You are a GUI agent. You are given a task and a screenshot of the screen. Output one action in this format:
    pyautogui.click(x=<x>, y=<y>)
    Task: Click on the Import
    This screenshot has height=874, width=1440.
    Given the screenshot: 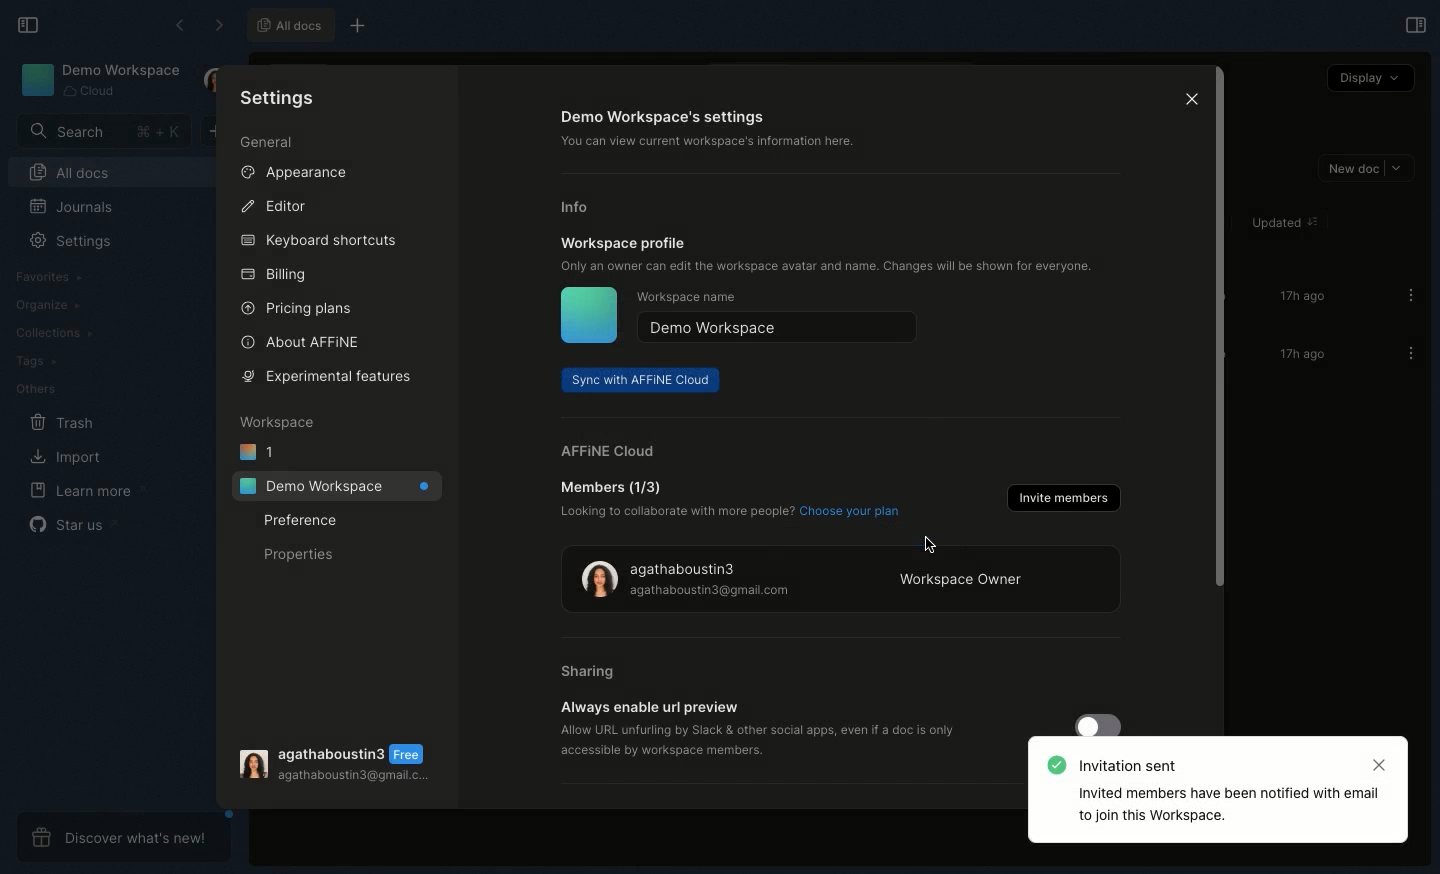 What is the action you would take?
    pyautogui.click(x=62, y=455)
    